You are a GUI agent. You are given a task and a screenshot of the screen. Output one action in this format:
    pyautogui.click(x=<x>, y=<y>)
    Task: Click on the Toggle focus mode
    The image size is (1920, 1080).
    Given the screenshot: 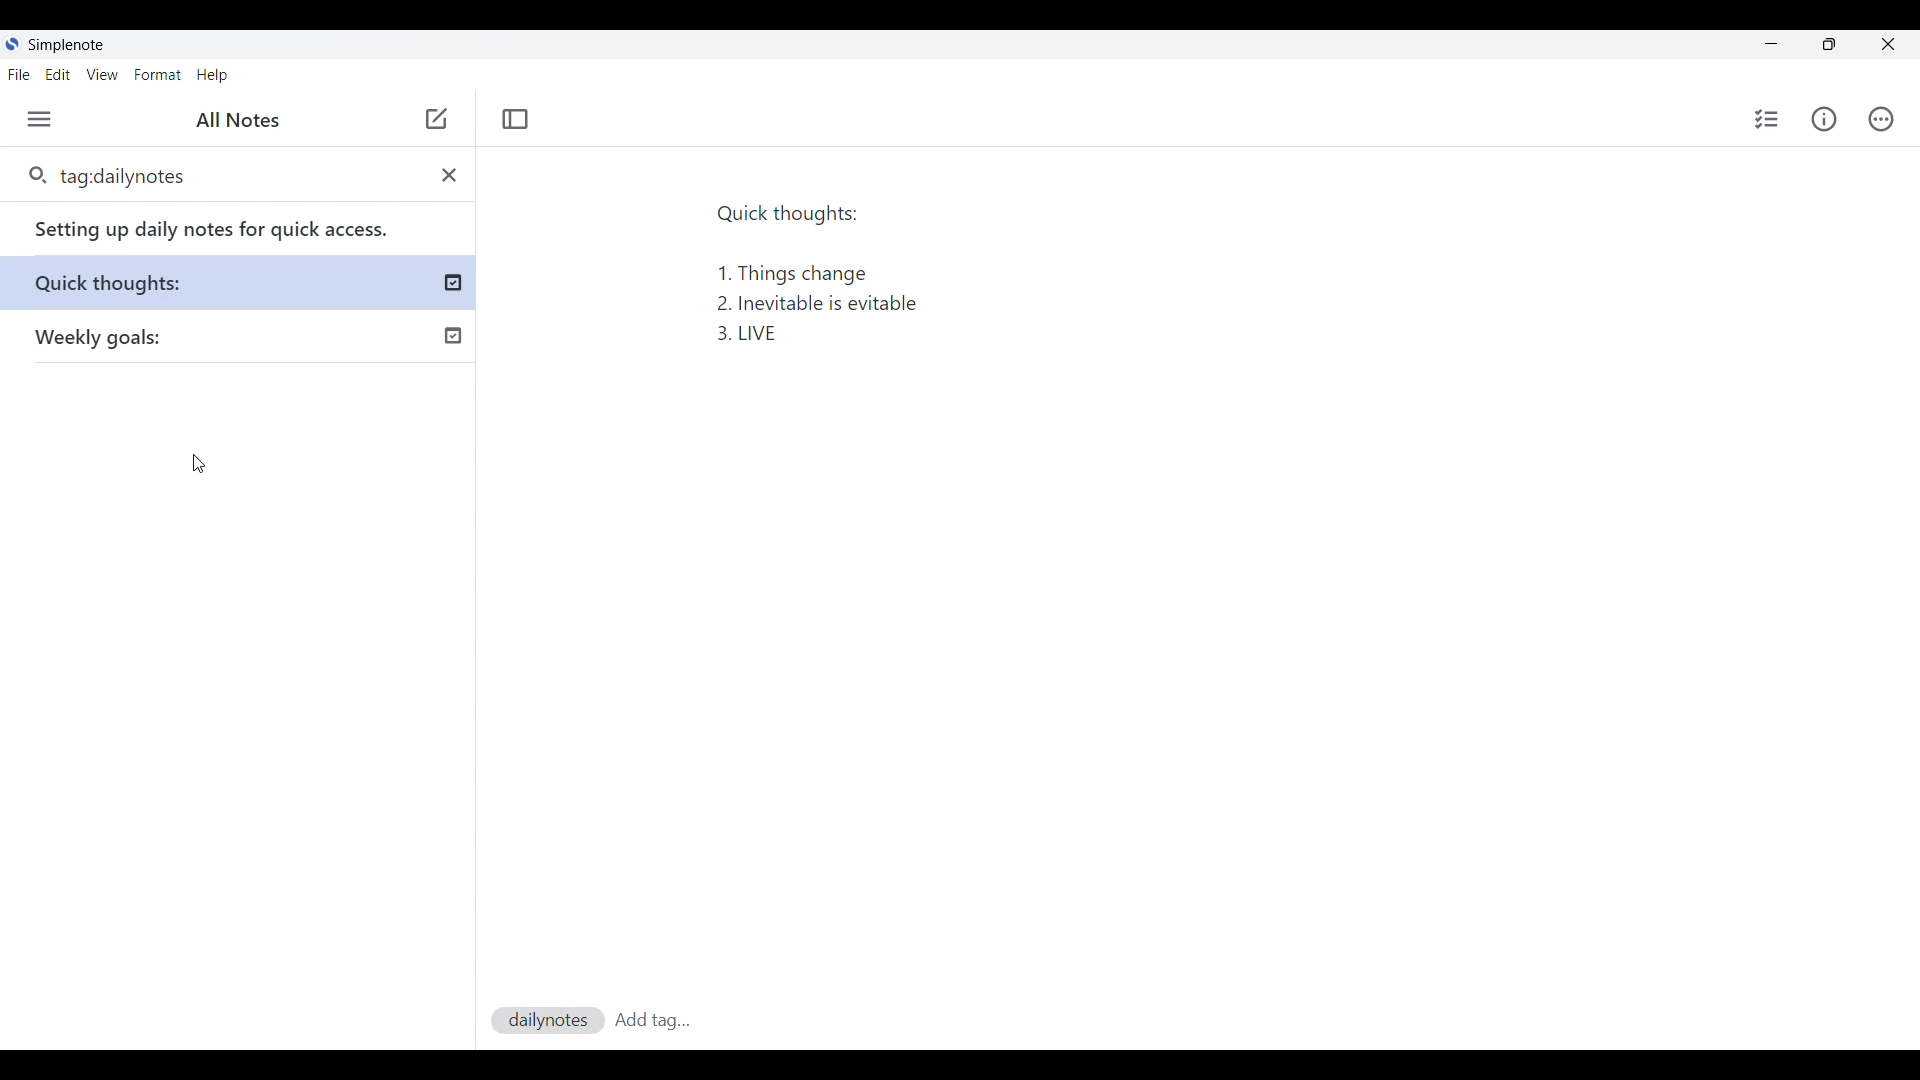 What is the action you would take?
    pyautogui.click(x=516, y=120)
    